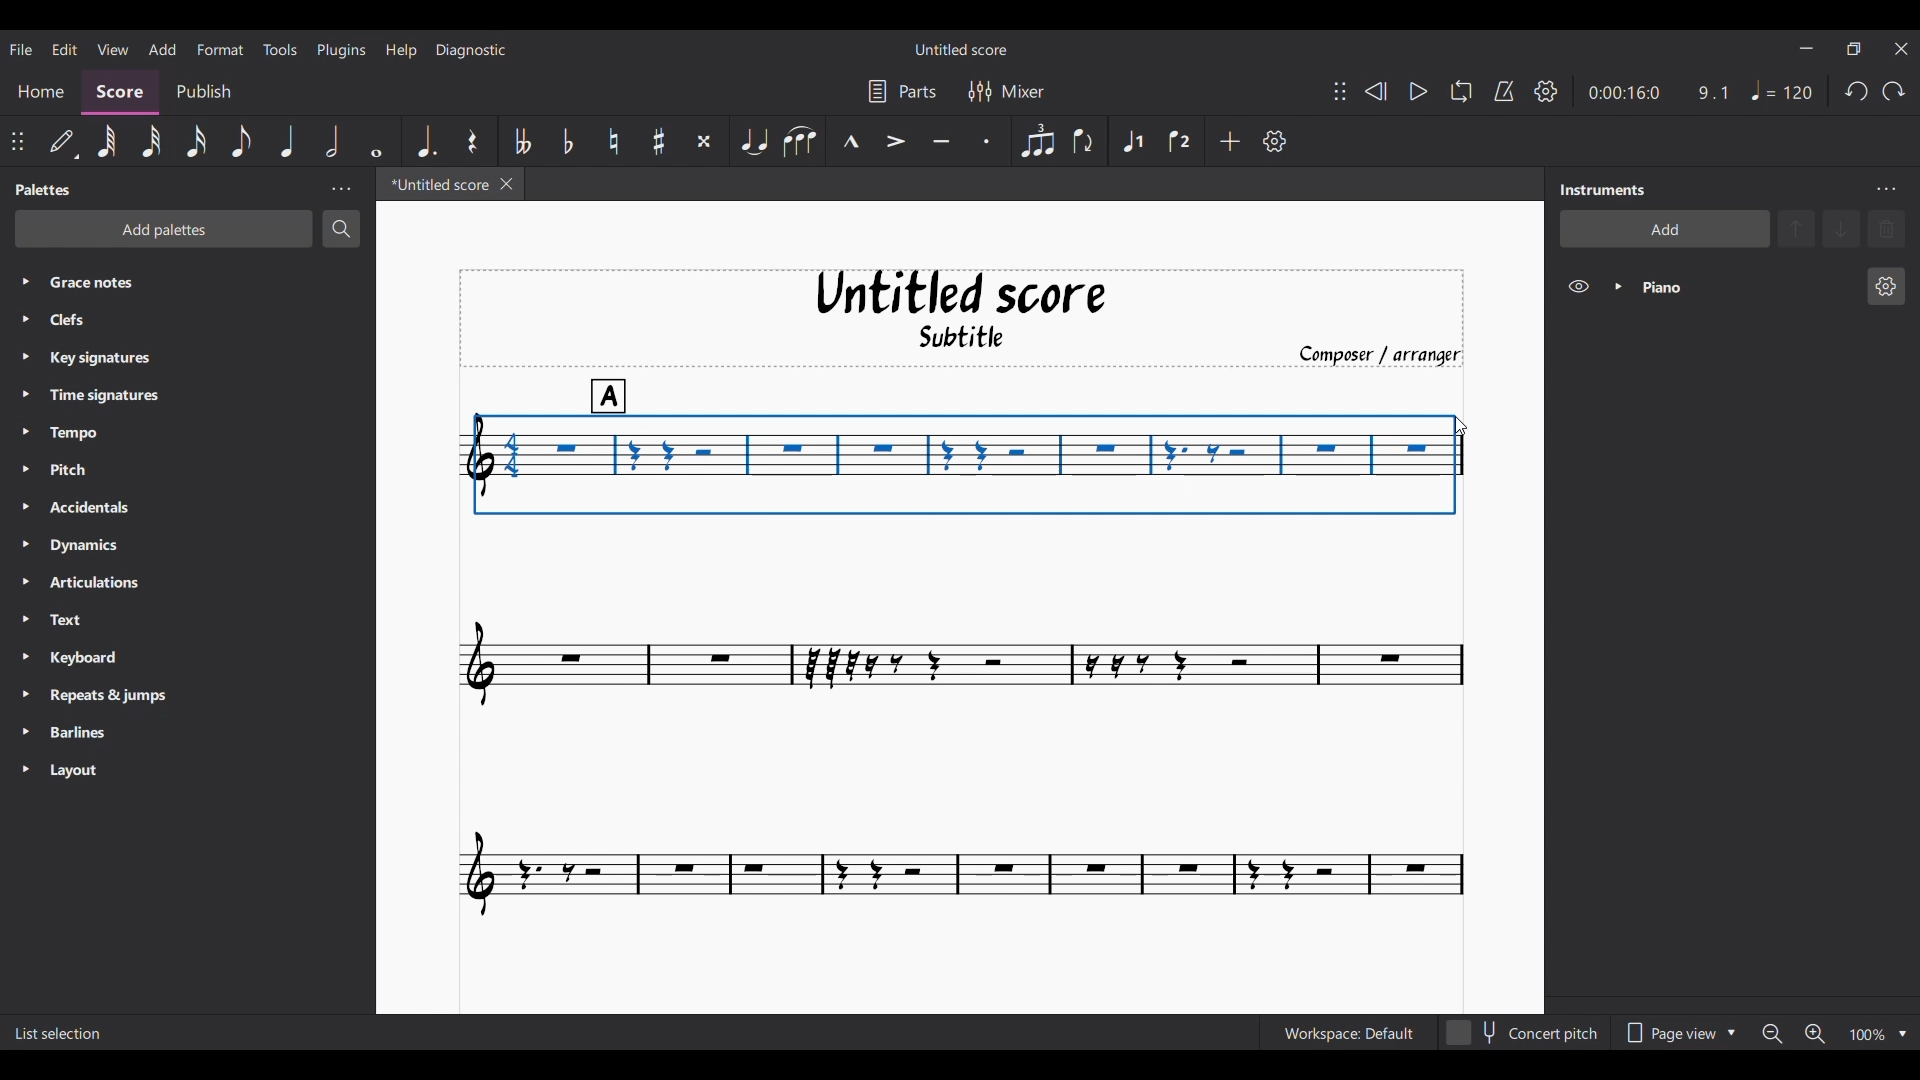 This screenshot has height=1080, width=1920. What do you see at coordinates (1893, 91) in the screenshot?
I see `Redo` at bounding box center [1893, 91].